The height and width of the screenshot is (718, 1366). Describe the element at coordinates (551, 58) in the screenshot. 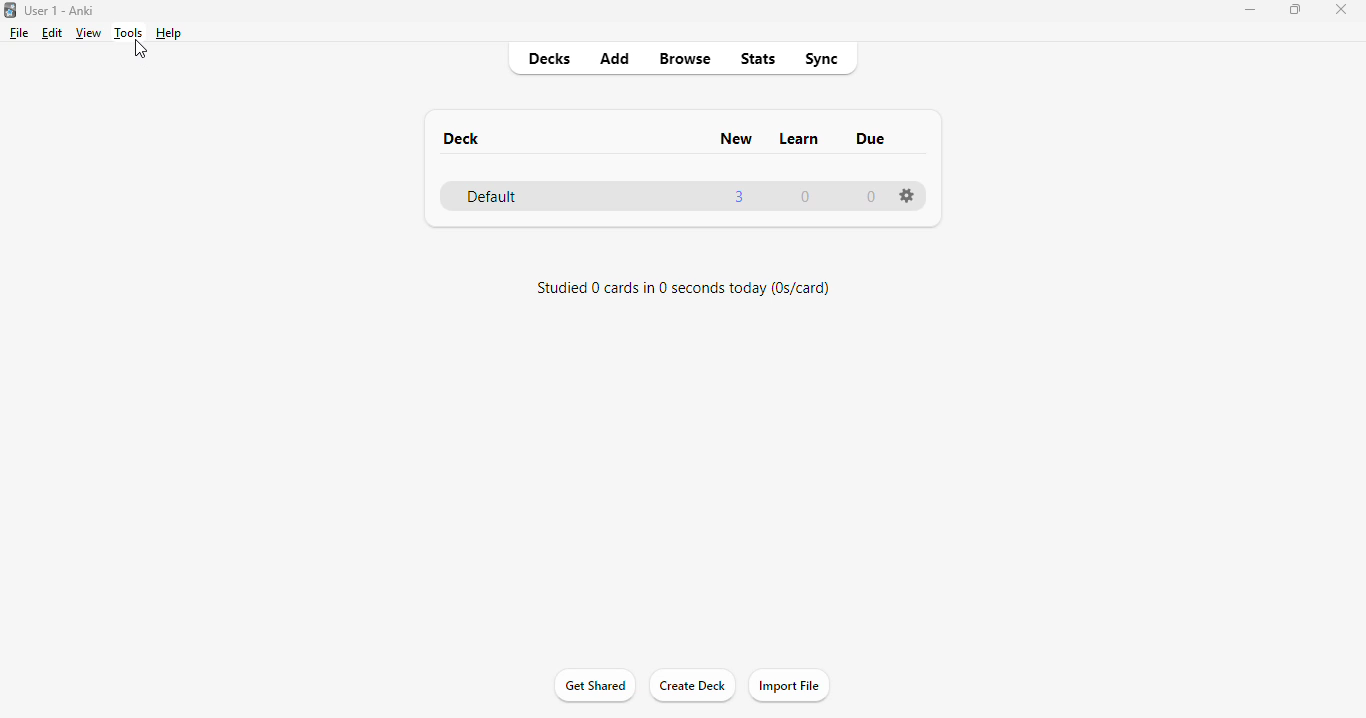

I see `decks` at that location.